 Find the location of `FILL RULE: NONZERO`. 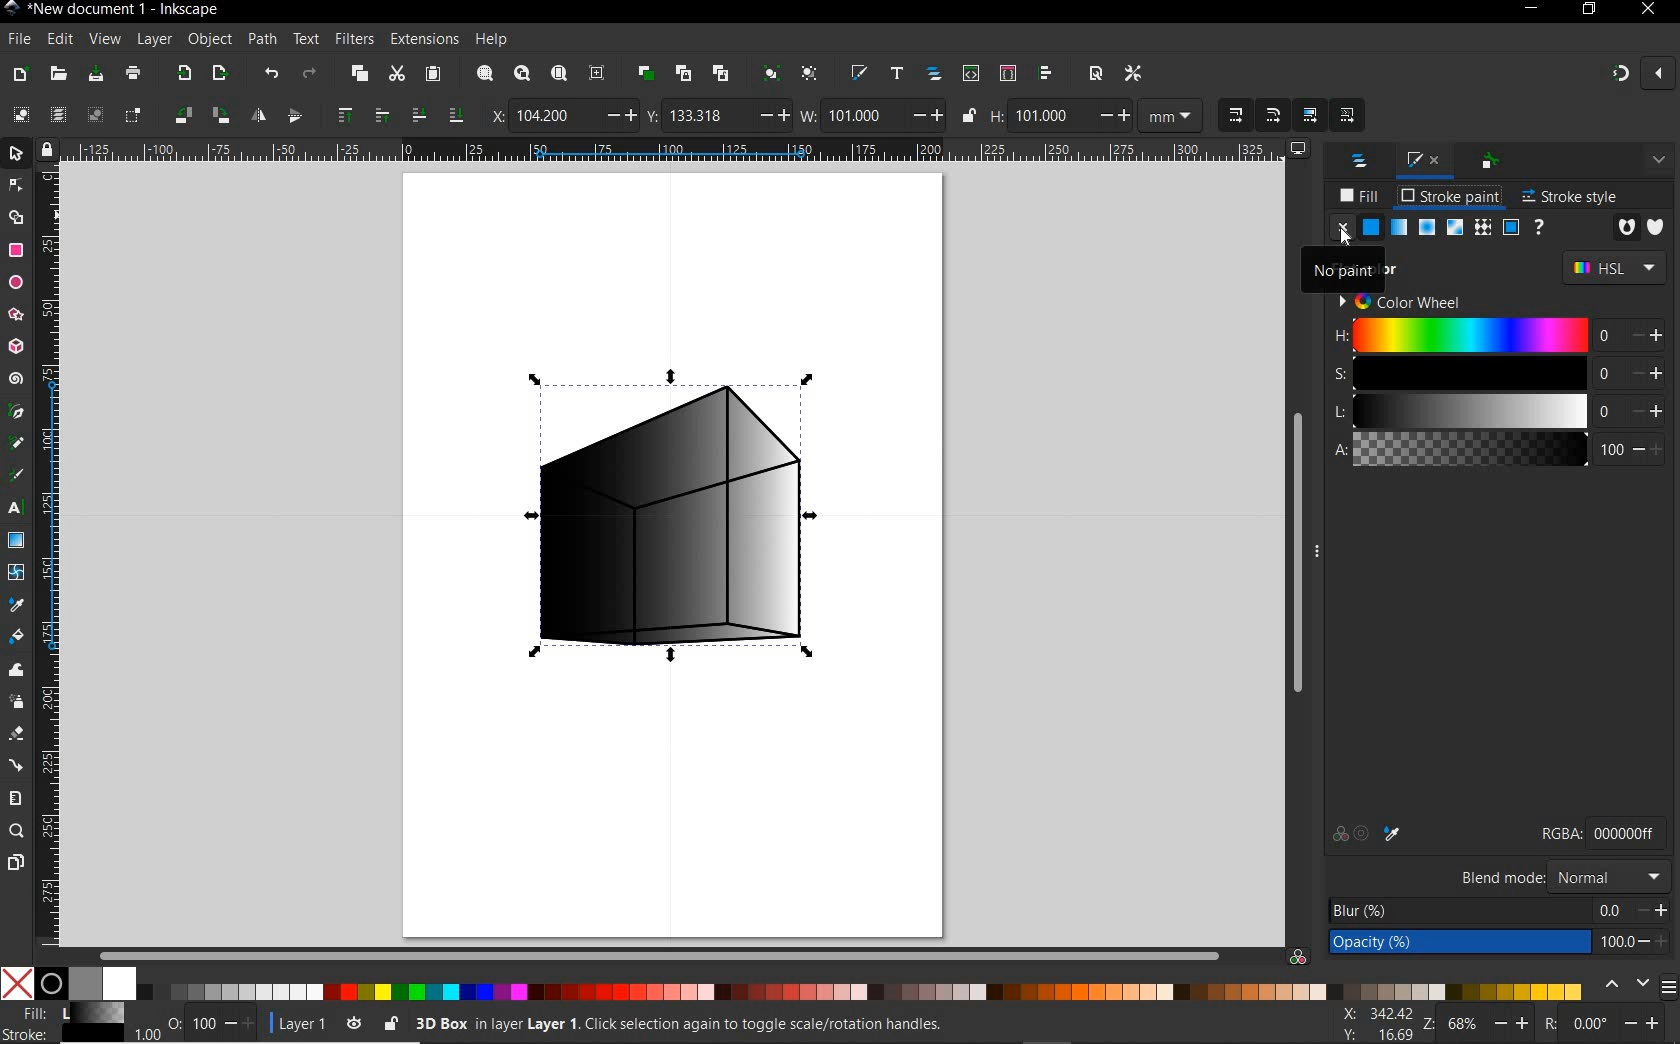

FILL RULE: NONZERO is located at coordinates (1656, 226).